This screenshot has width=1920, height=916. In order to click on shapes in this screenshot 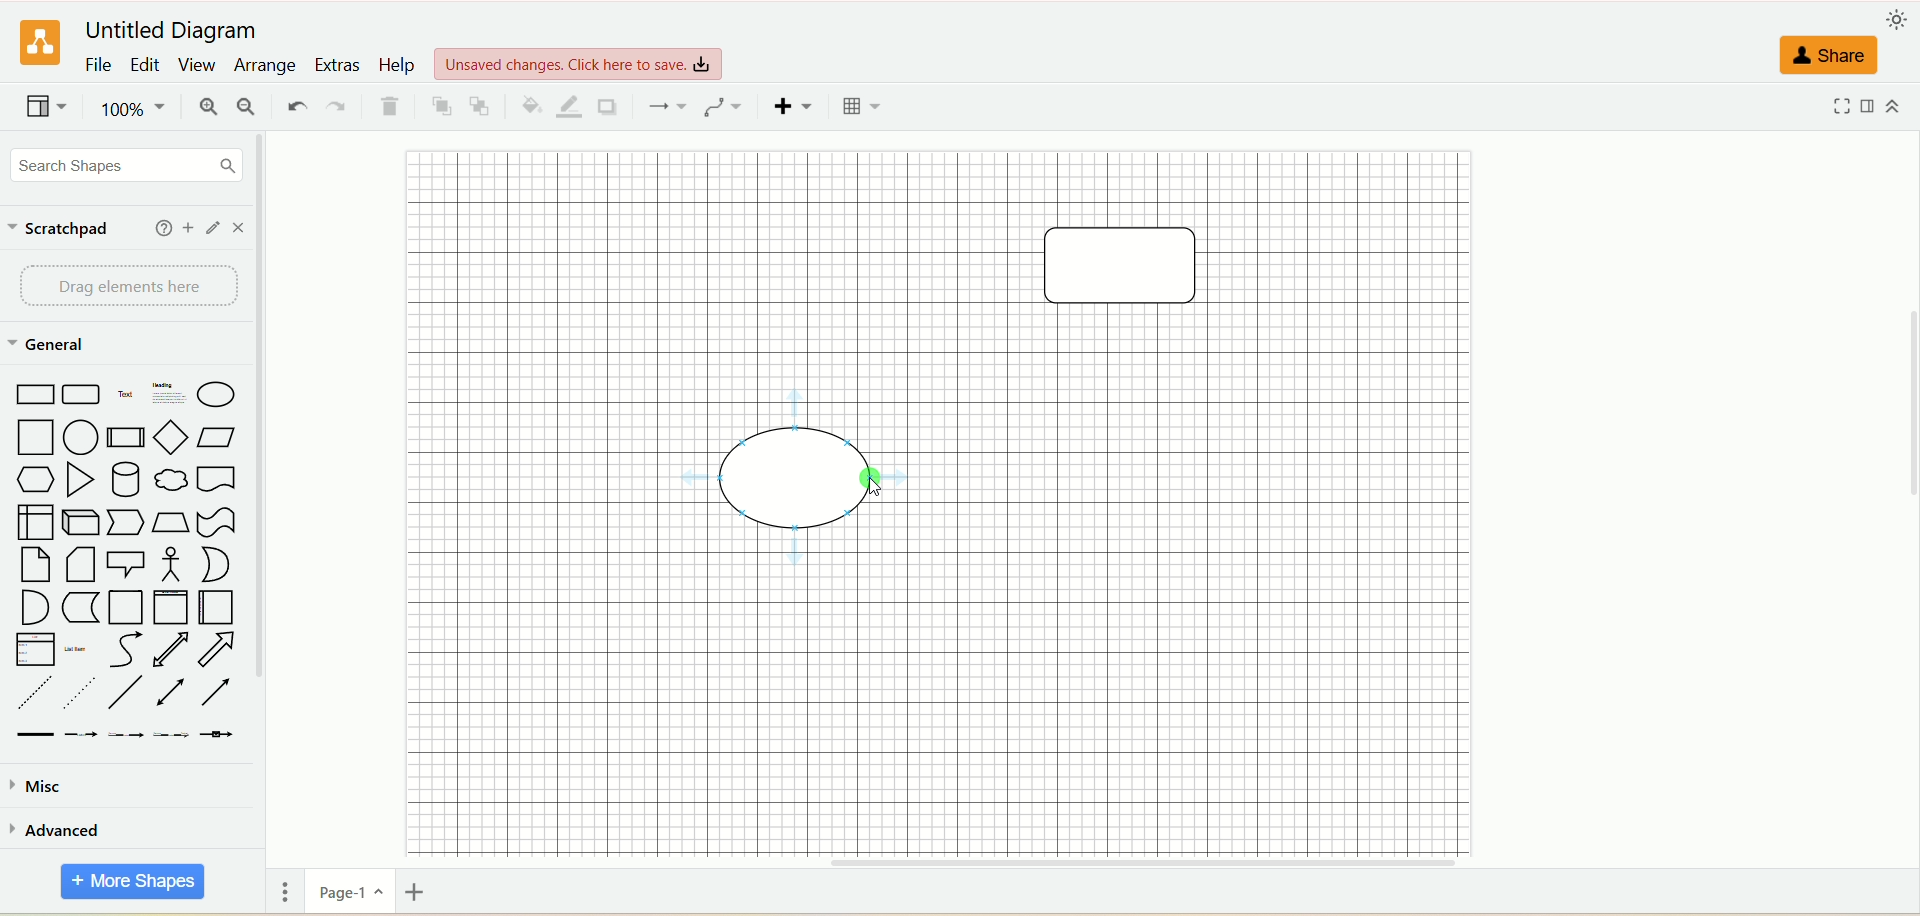, I will do `click(123, 559)`.